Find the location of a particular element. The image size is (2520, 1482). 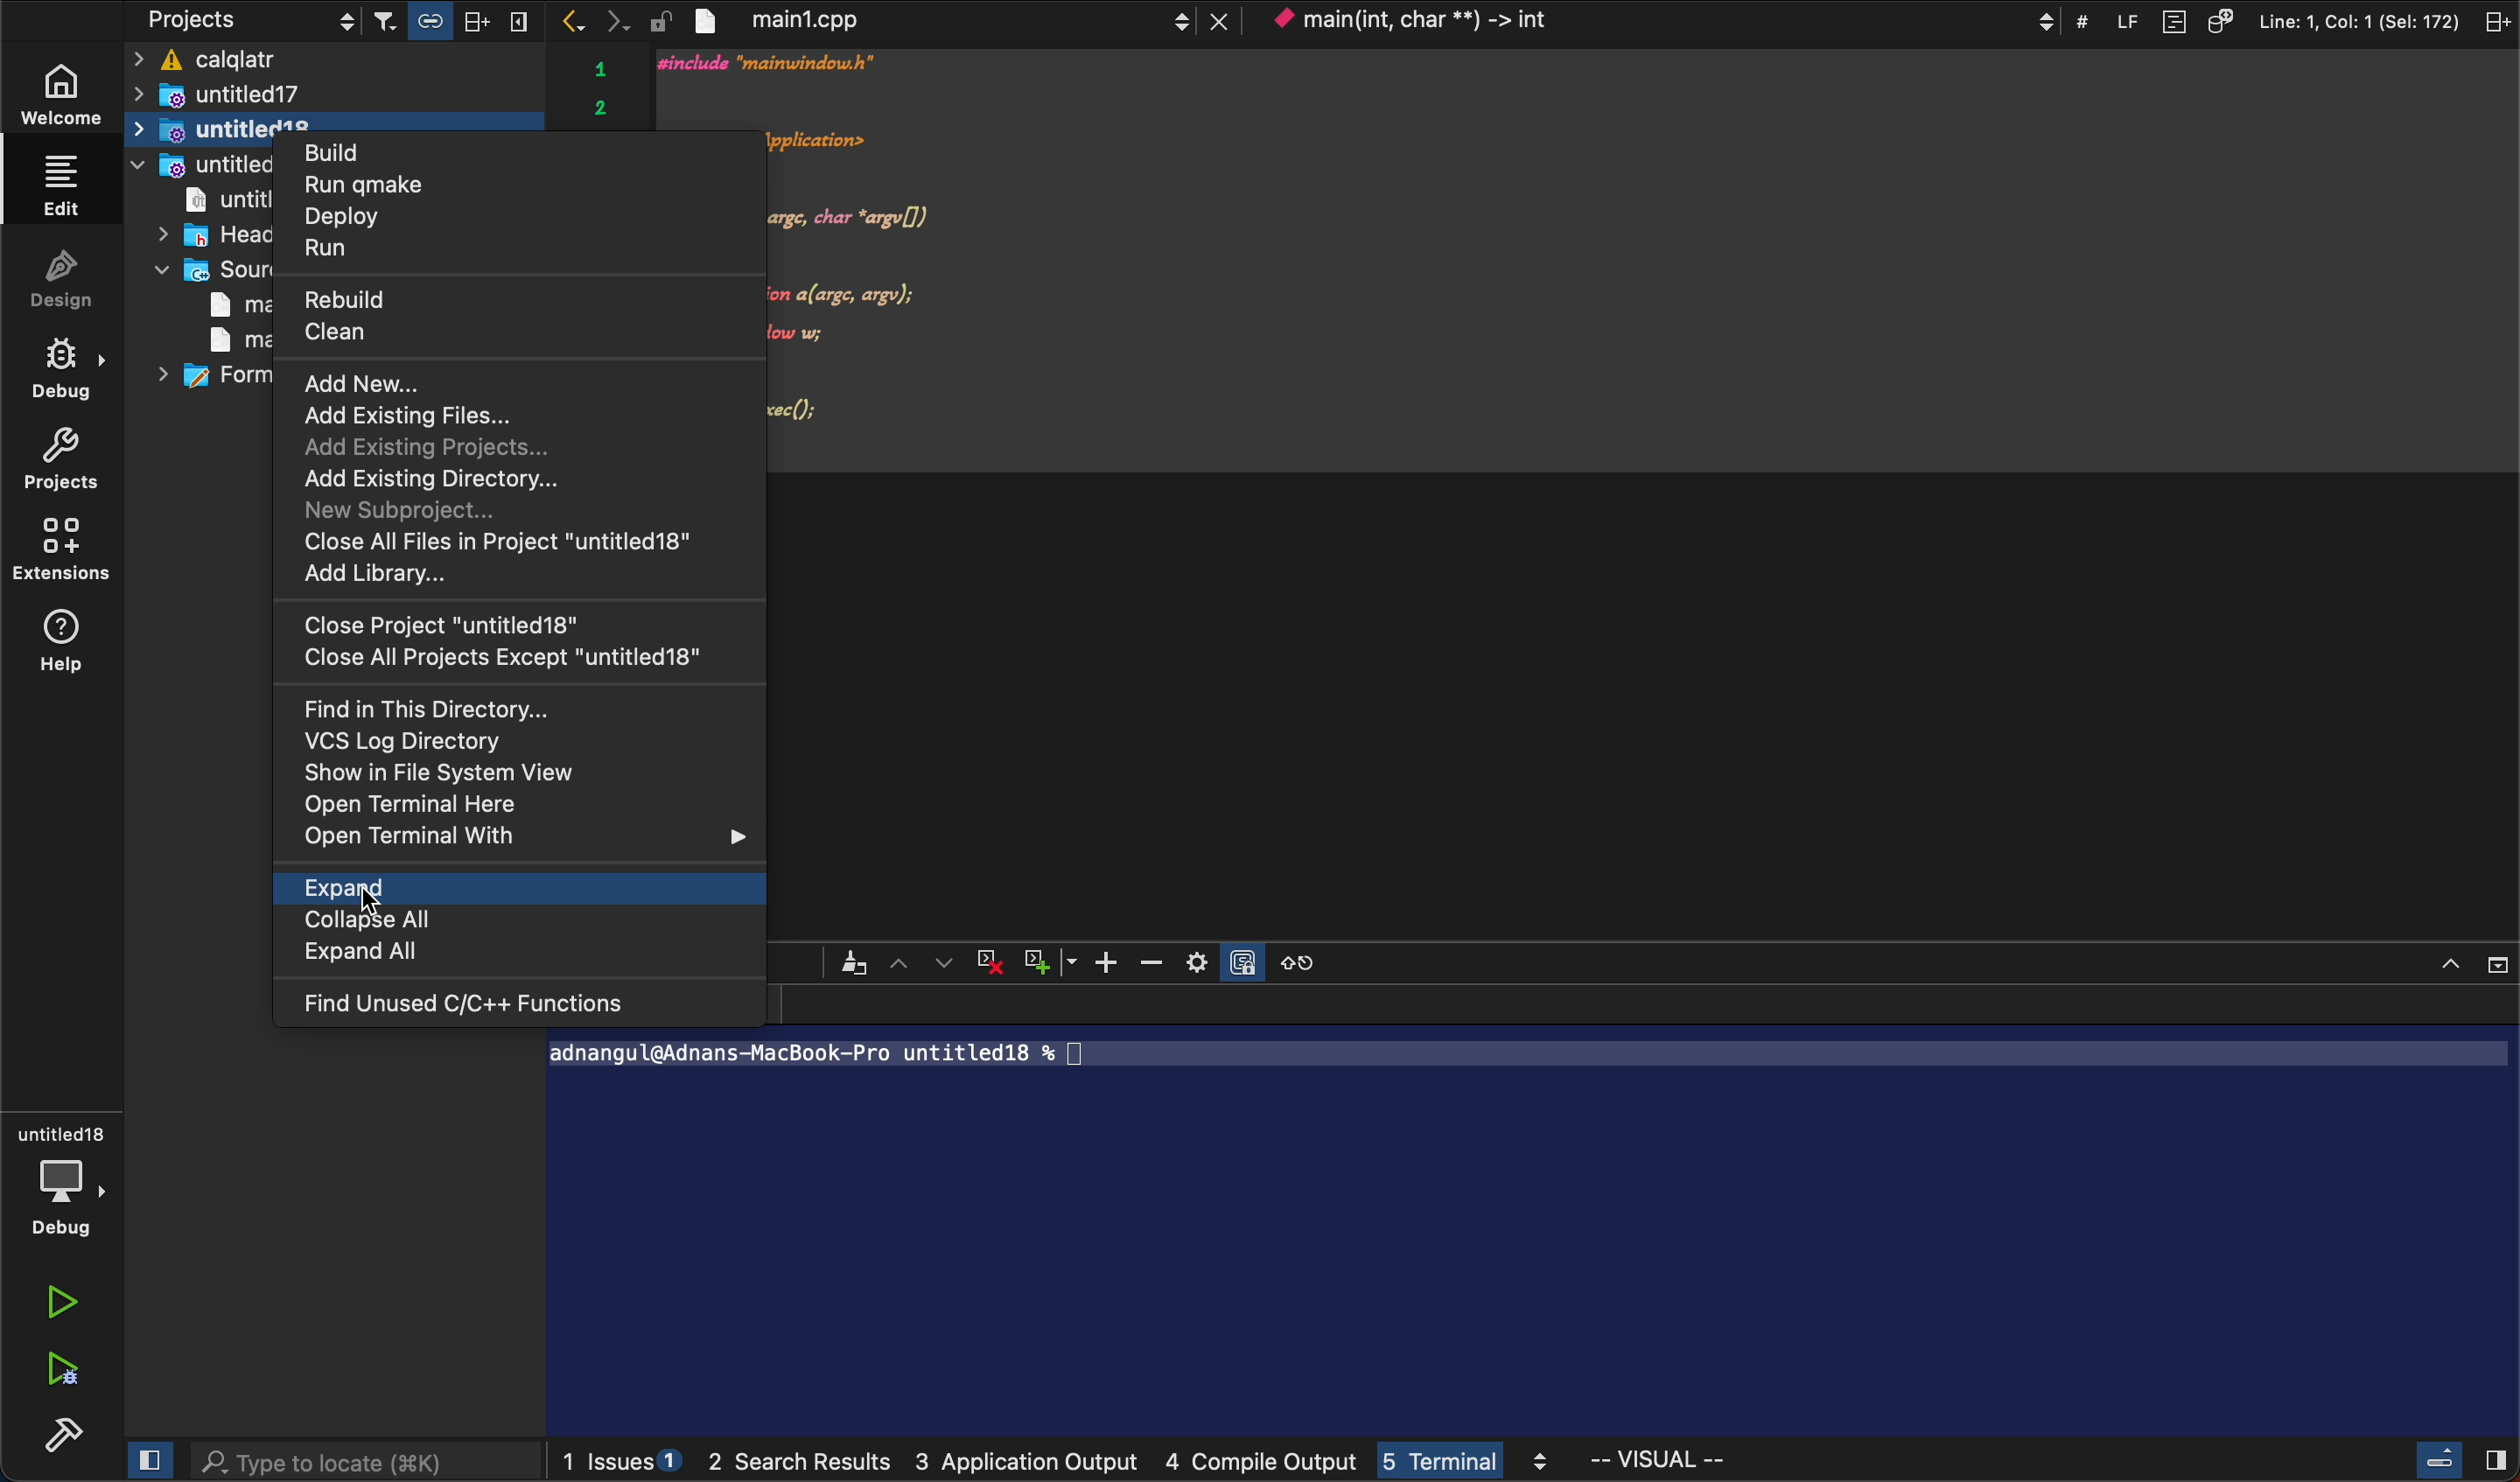

 is located at coordinates (1249, 958).